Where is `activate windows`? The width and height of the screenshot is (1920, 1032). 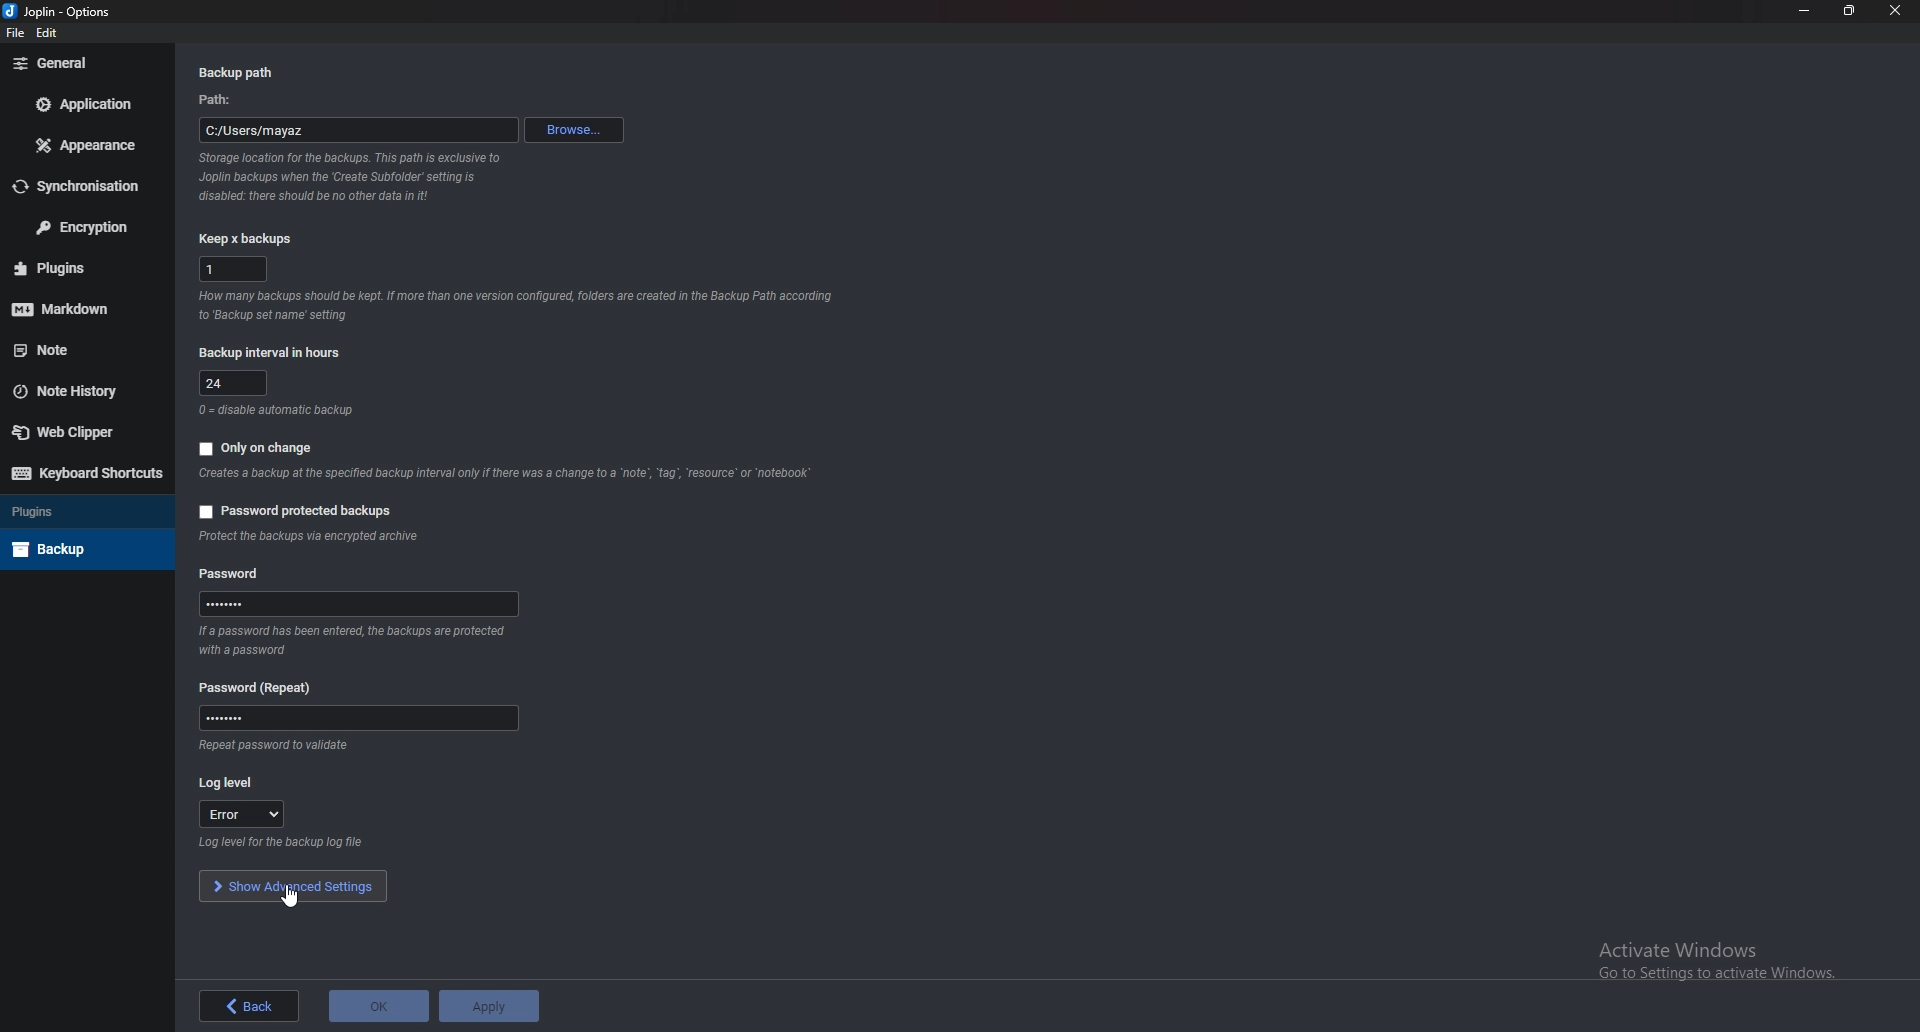 activate windows is located at coordinates (1731, 956).